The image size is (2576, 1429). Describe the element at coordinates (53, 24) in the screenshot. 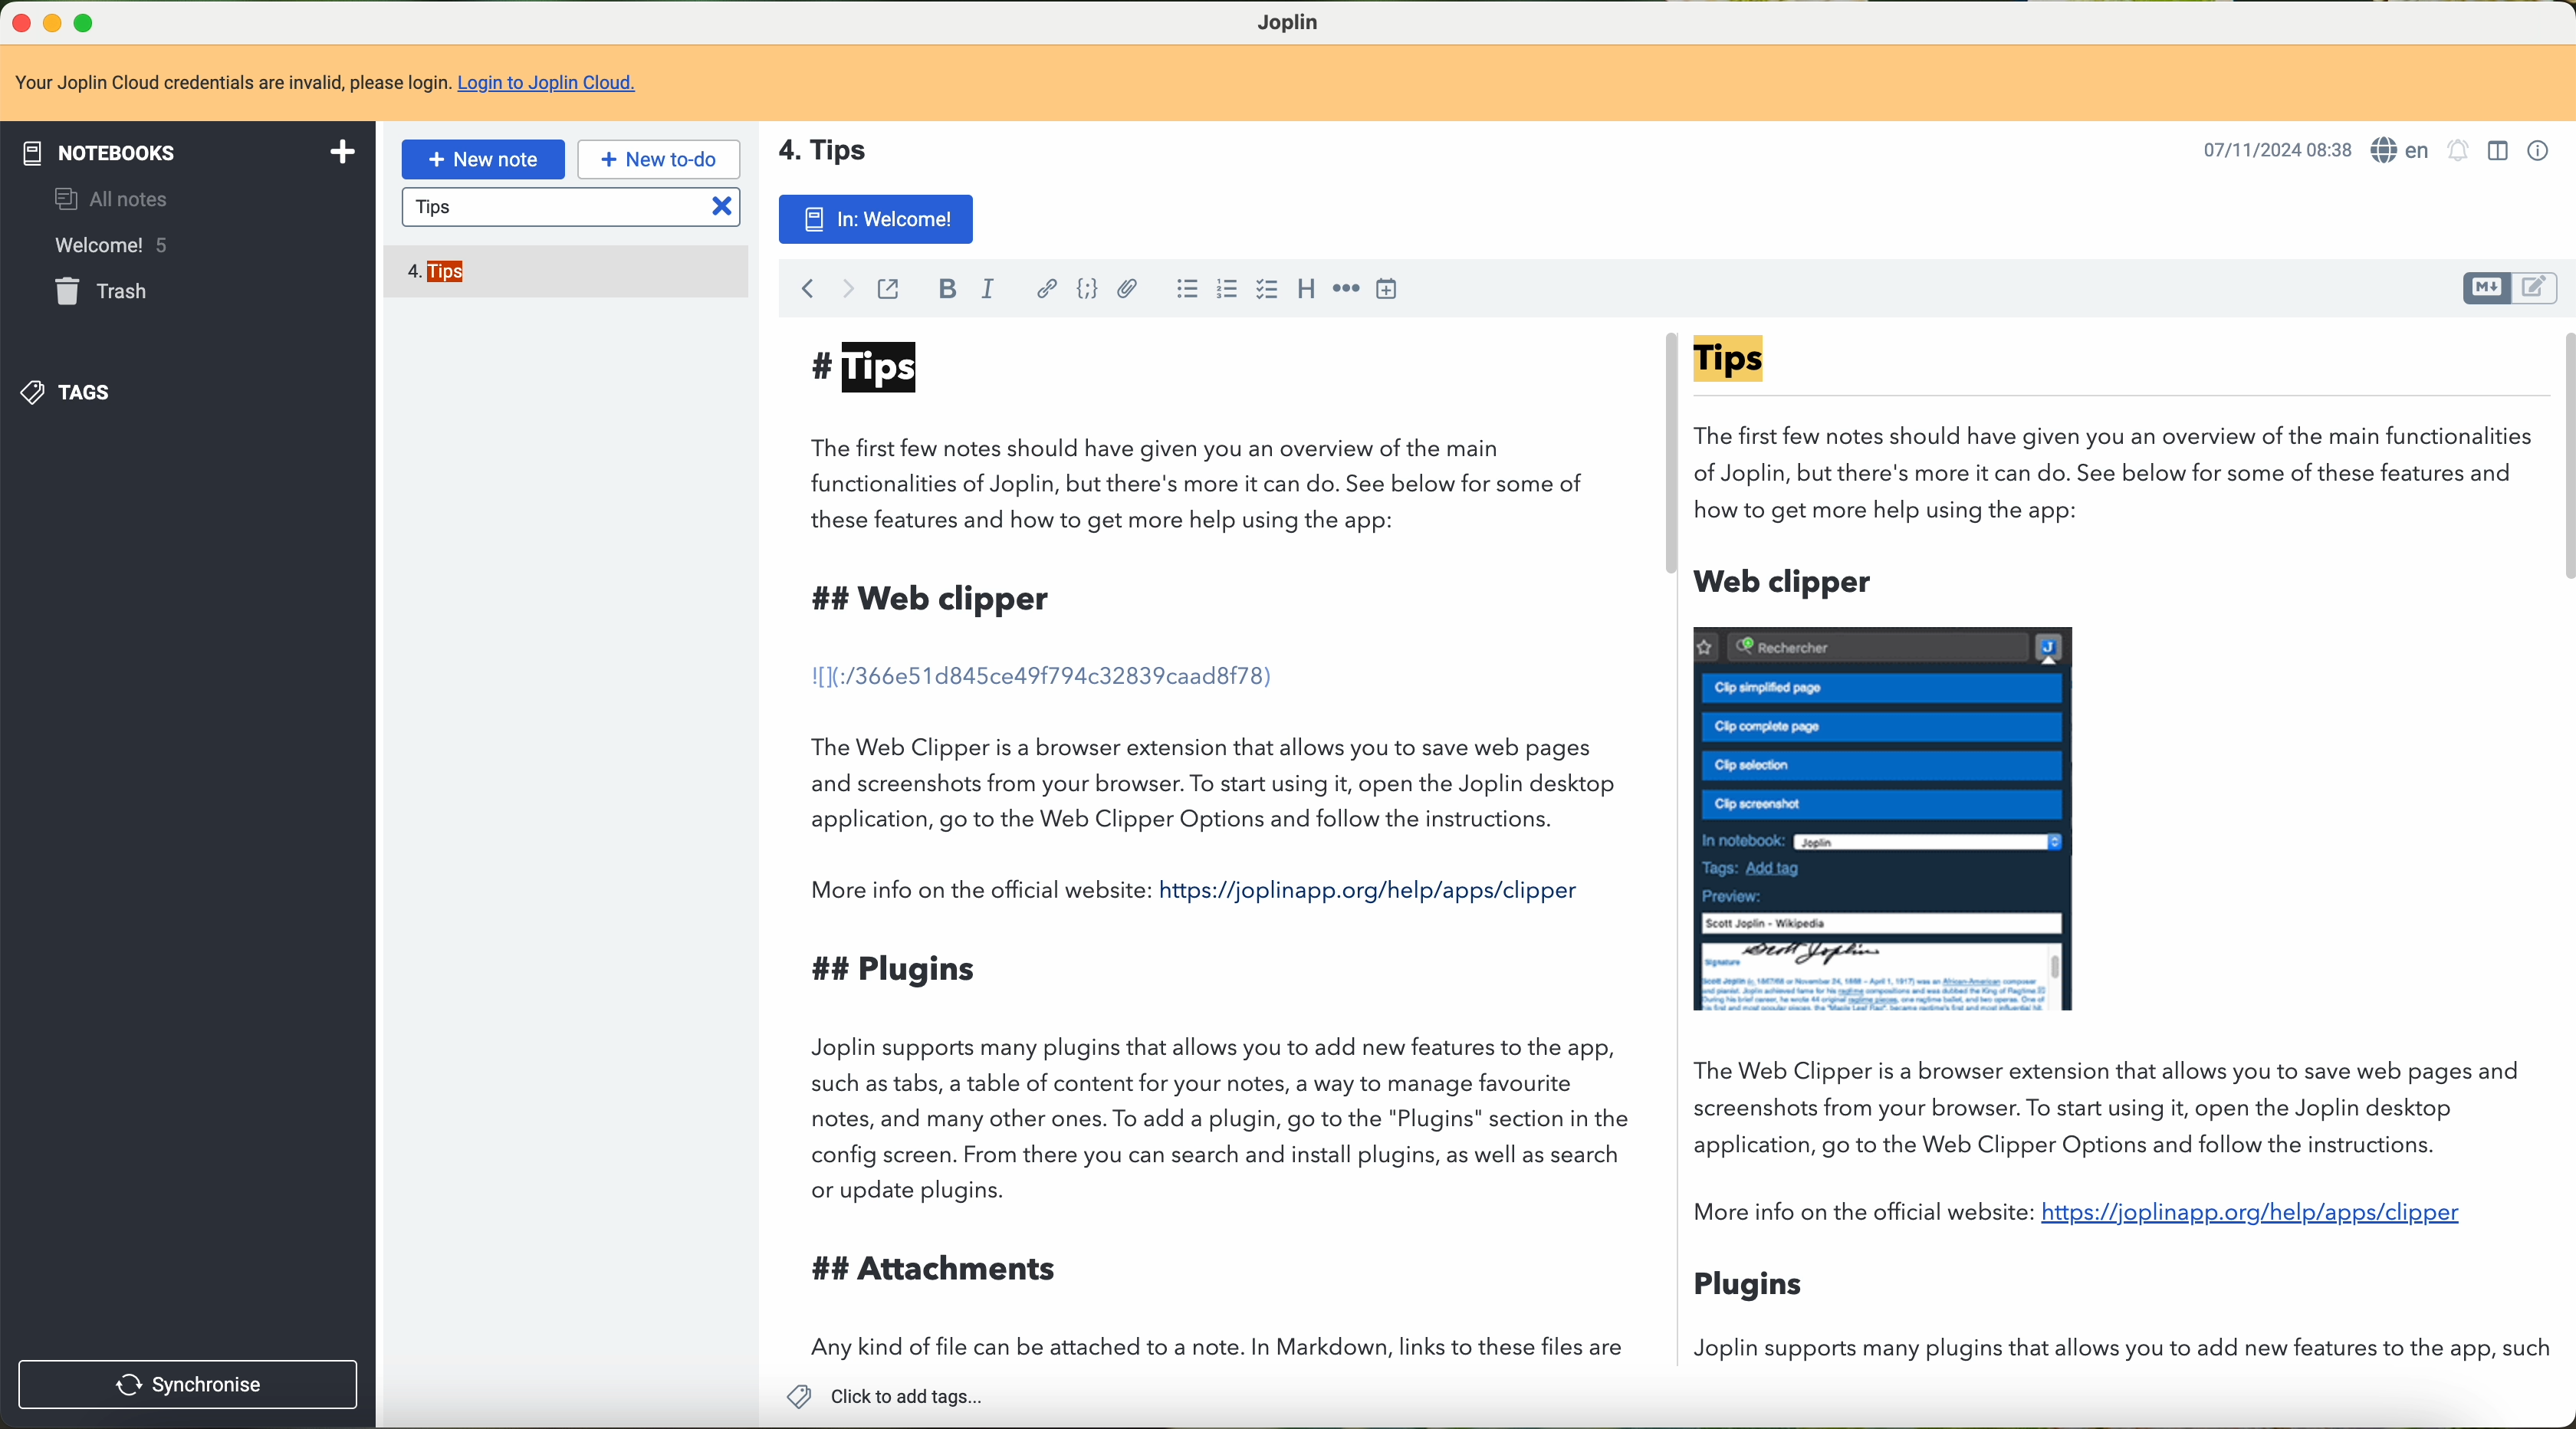

I see `minimize Joplin` at that location.